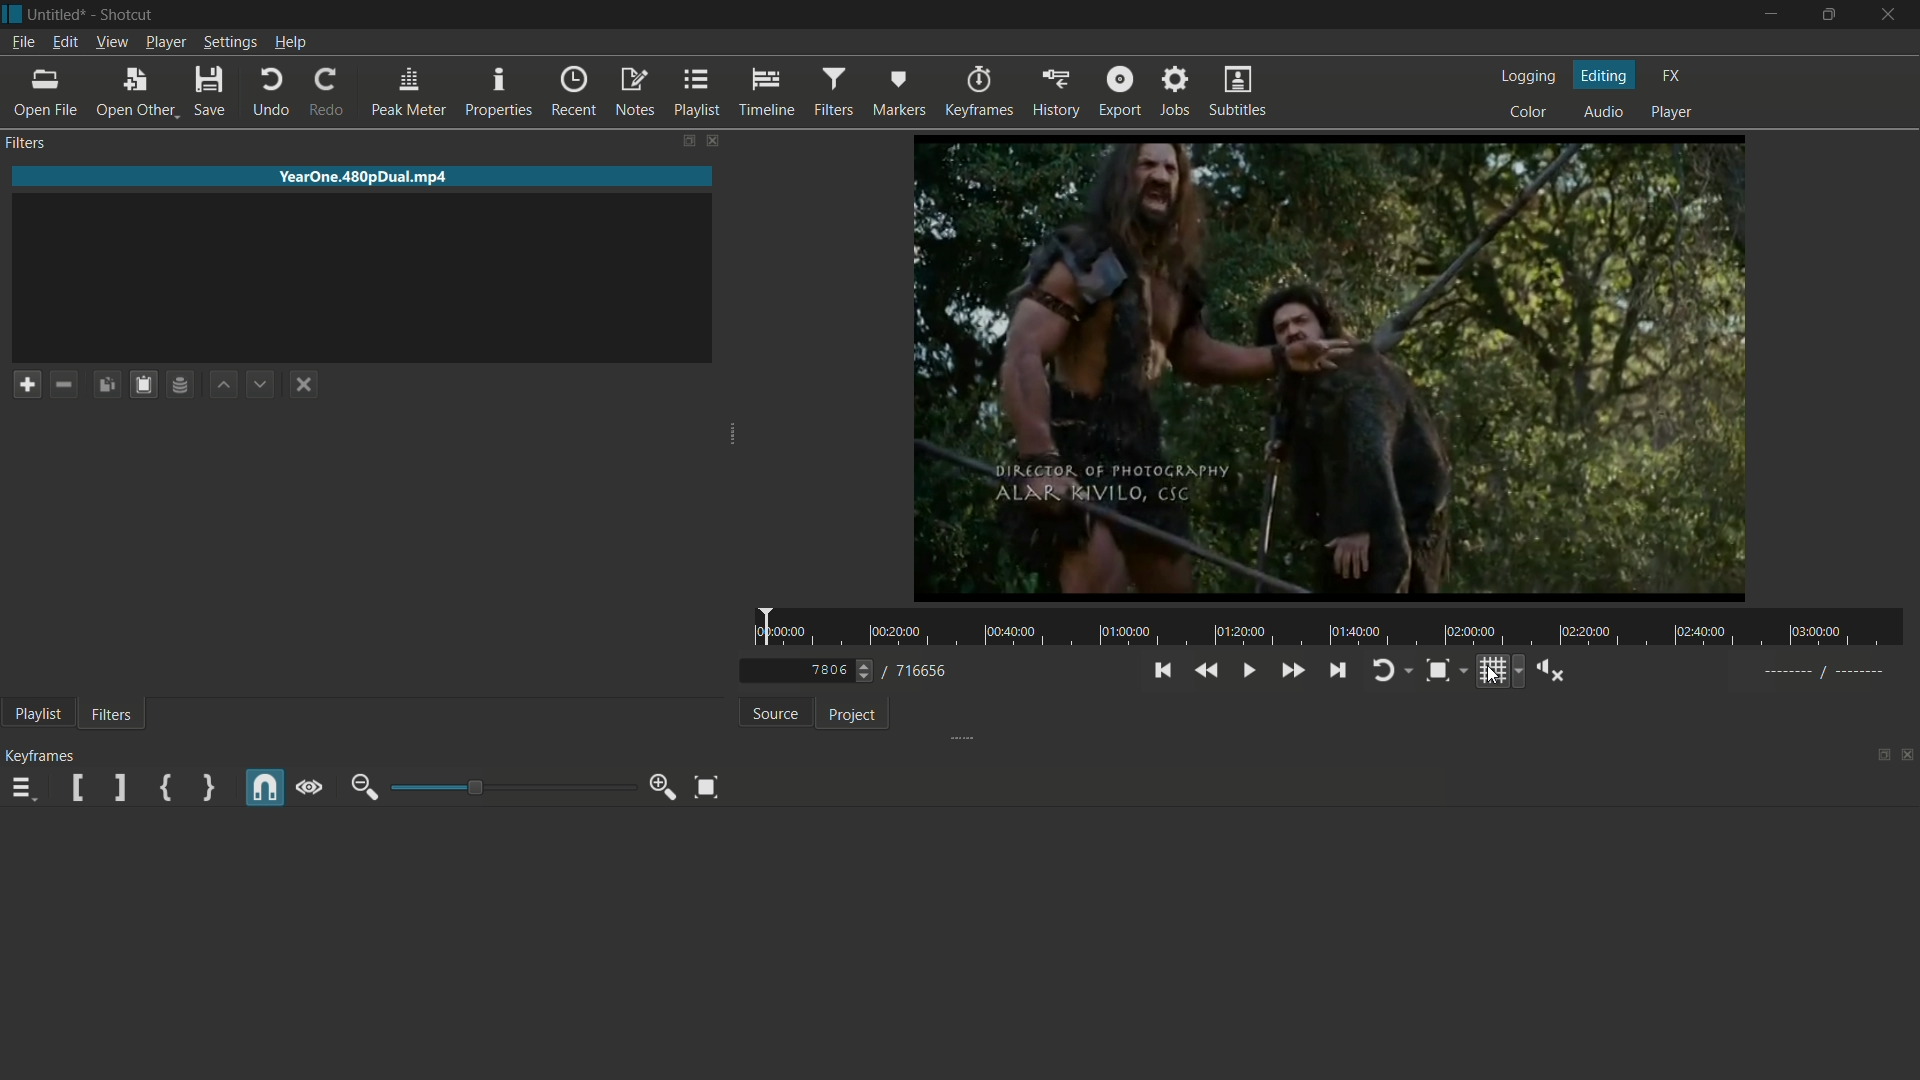 Image resolution: width=1920 pixels, height=1080 pixels. Describe the element at coordinates (112, 43) in the screenshot. I see `view menu` at that location.